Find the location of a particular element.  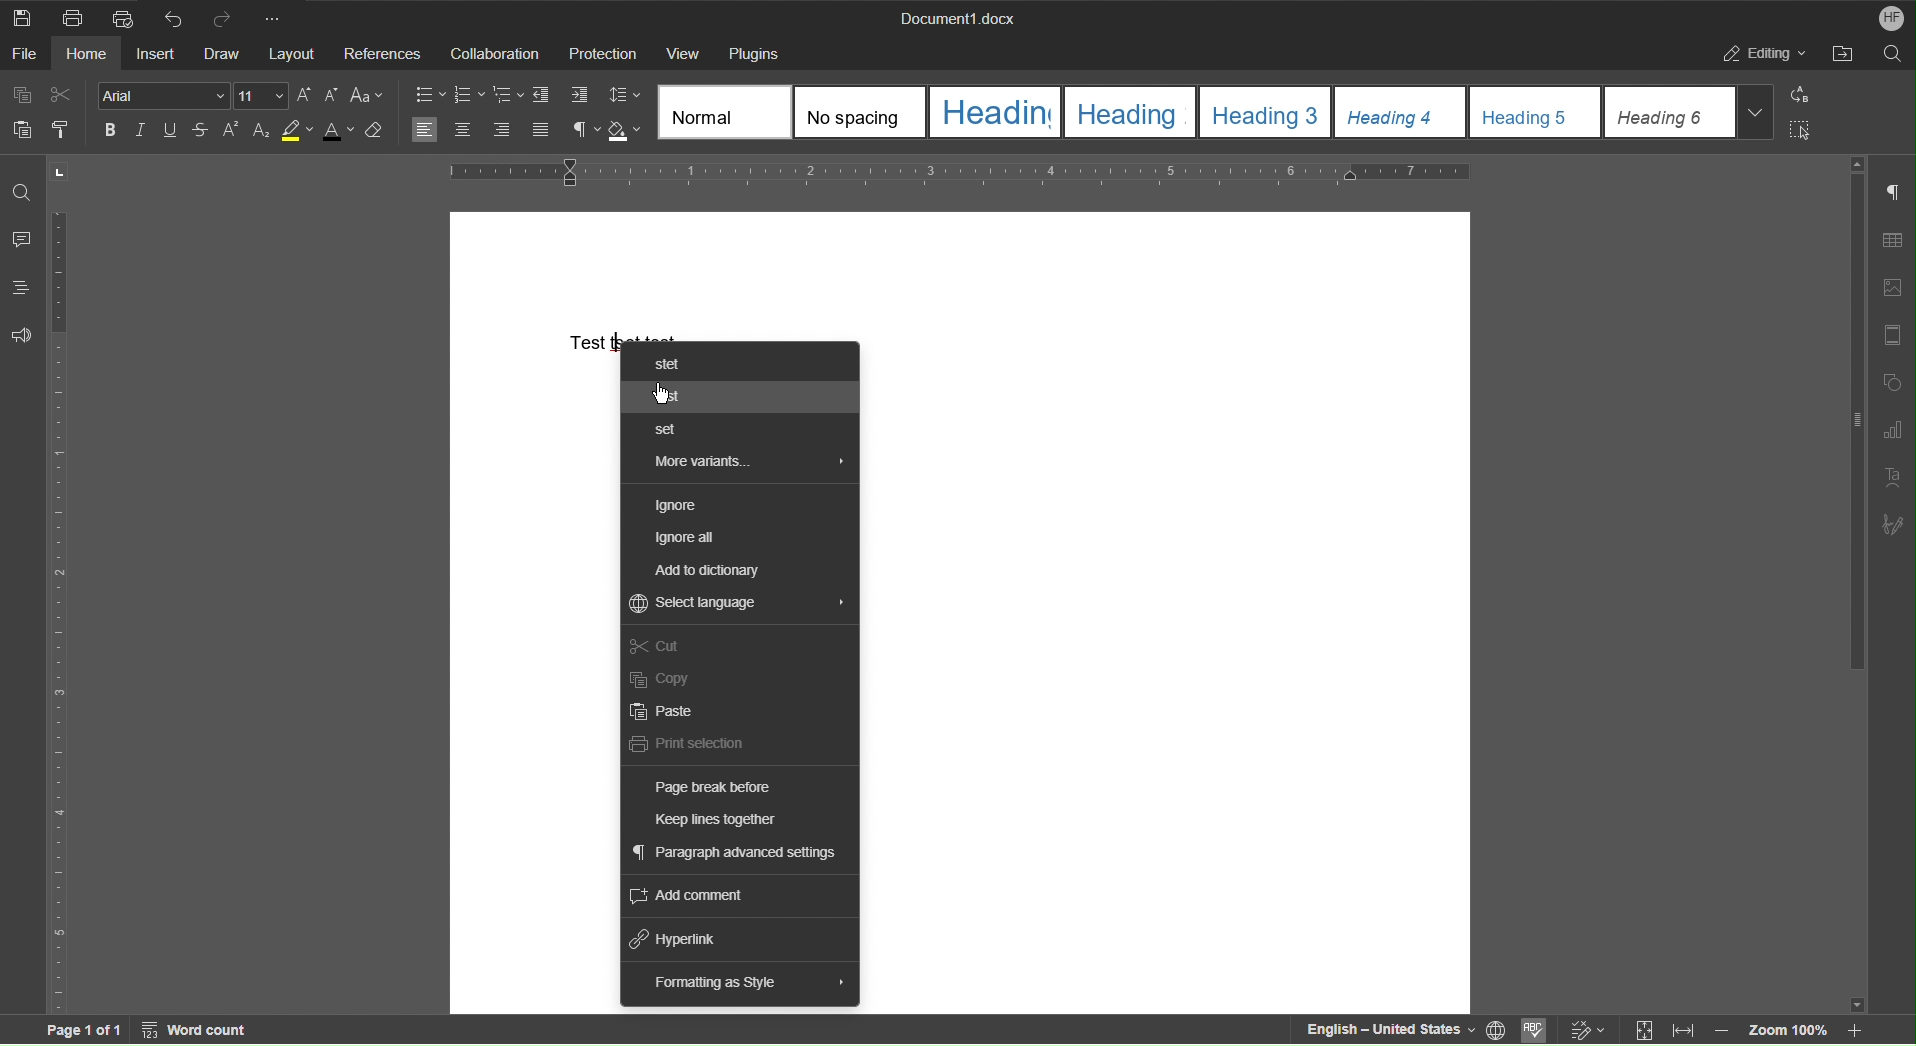

Superscript is located at coordinates (230, 131).